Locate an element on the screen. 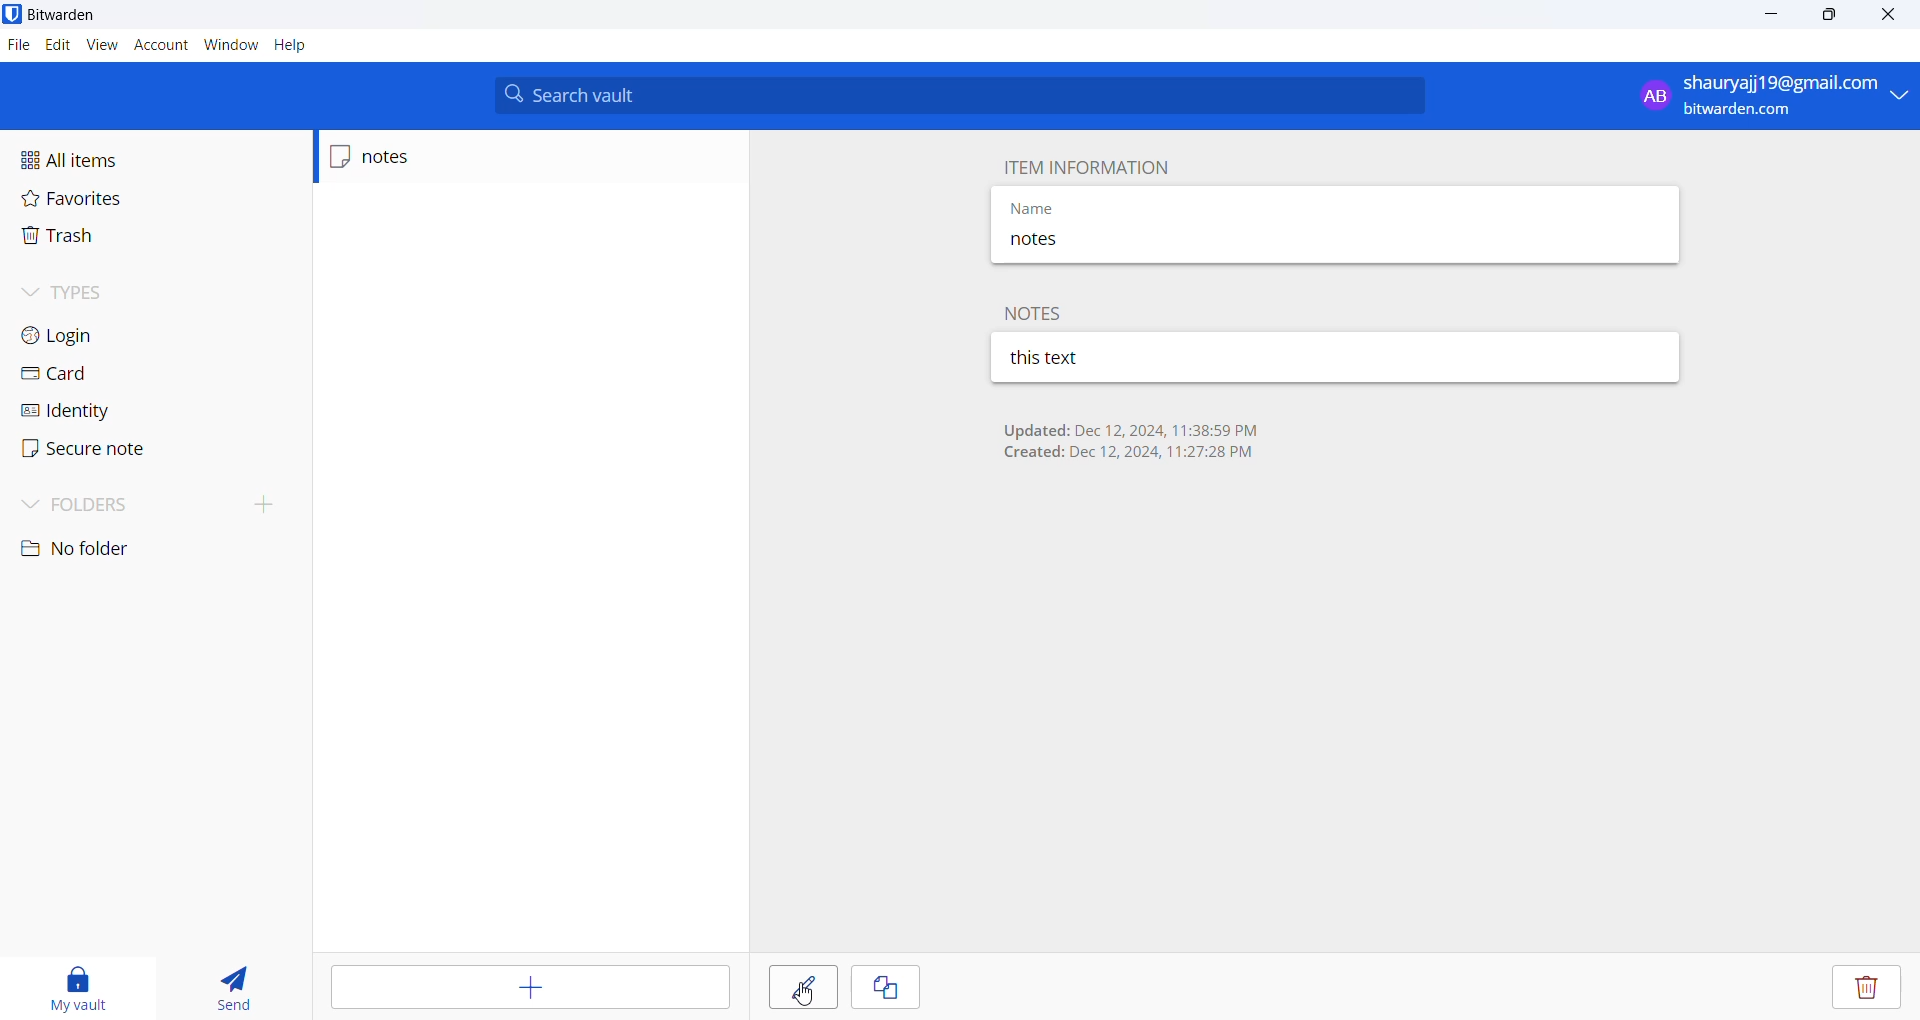 The height and width of the screenshot is (1020, 1920). view is located at coordinates (100, 45).